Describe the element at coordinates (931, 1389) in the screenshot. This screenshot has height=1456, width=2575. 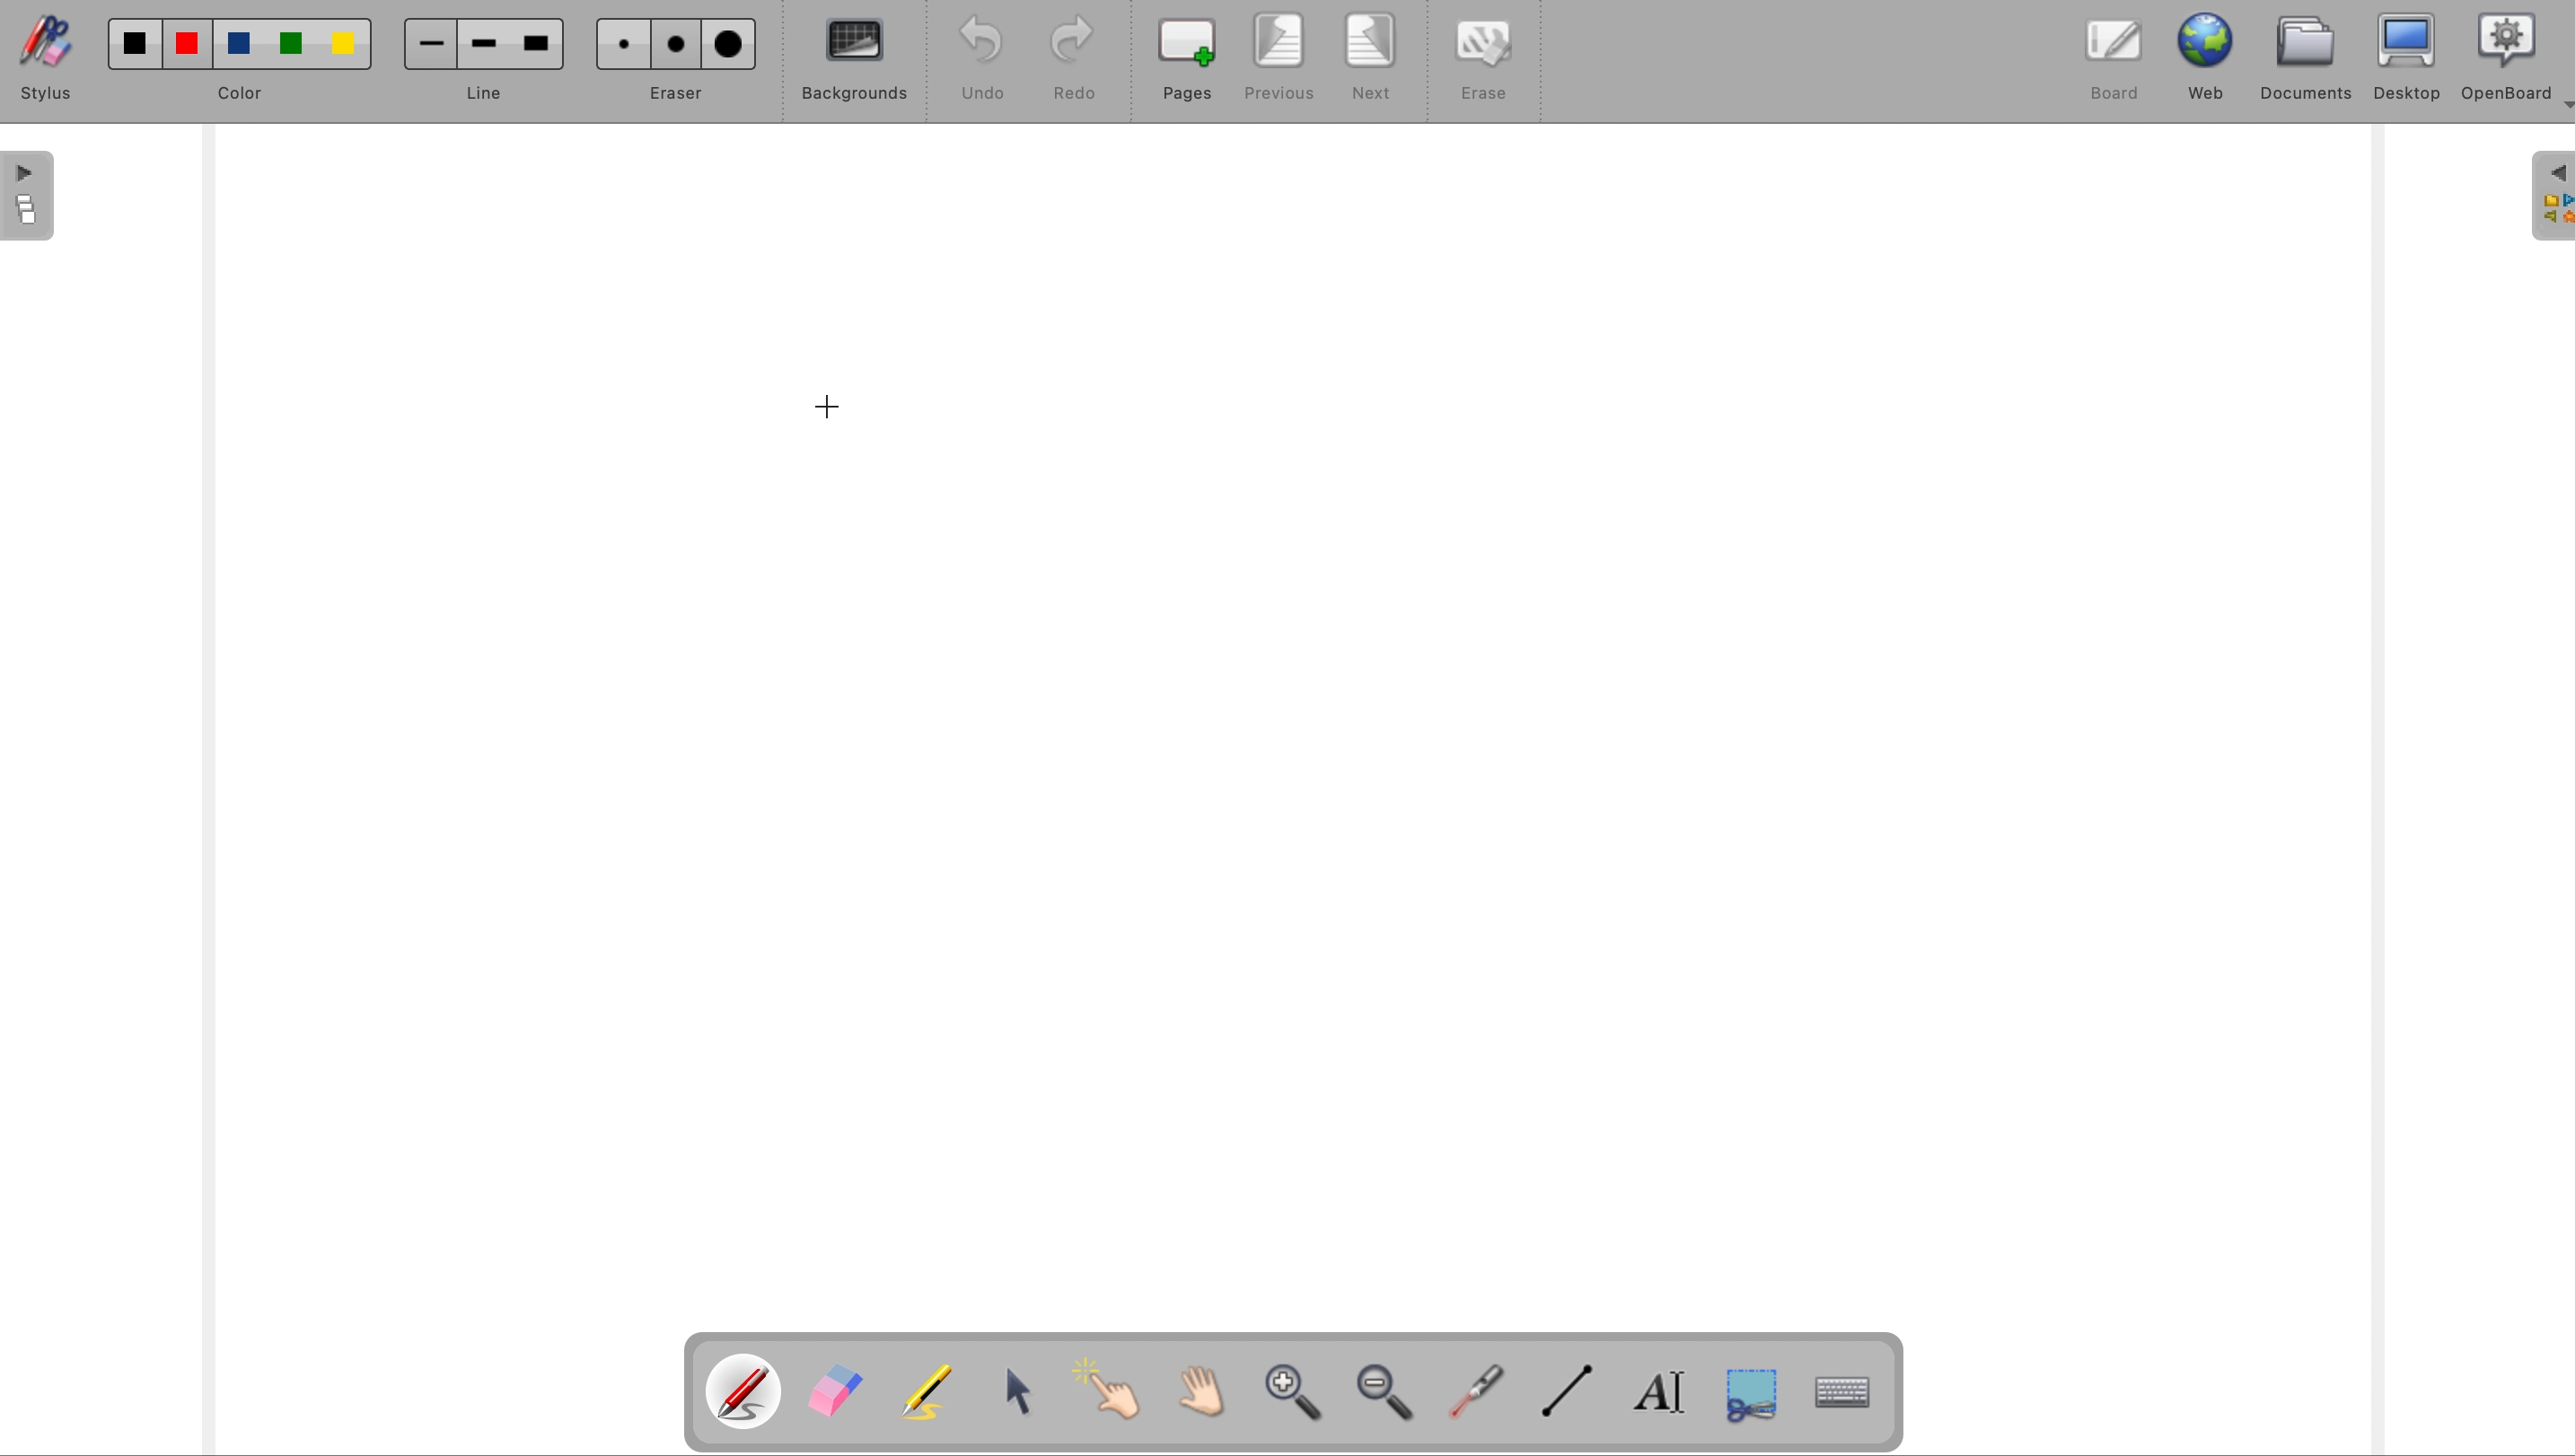
I see `highlight` at that location.